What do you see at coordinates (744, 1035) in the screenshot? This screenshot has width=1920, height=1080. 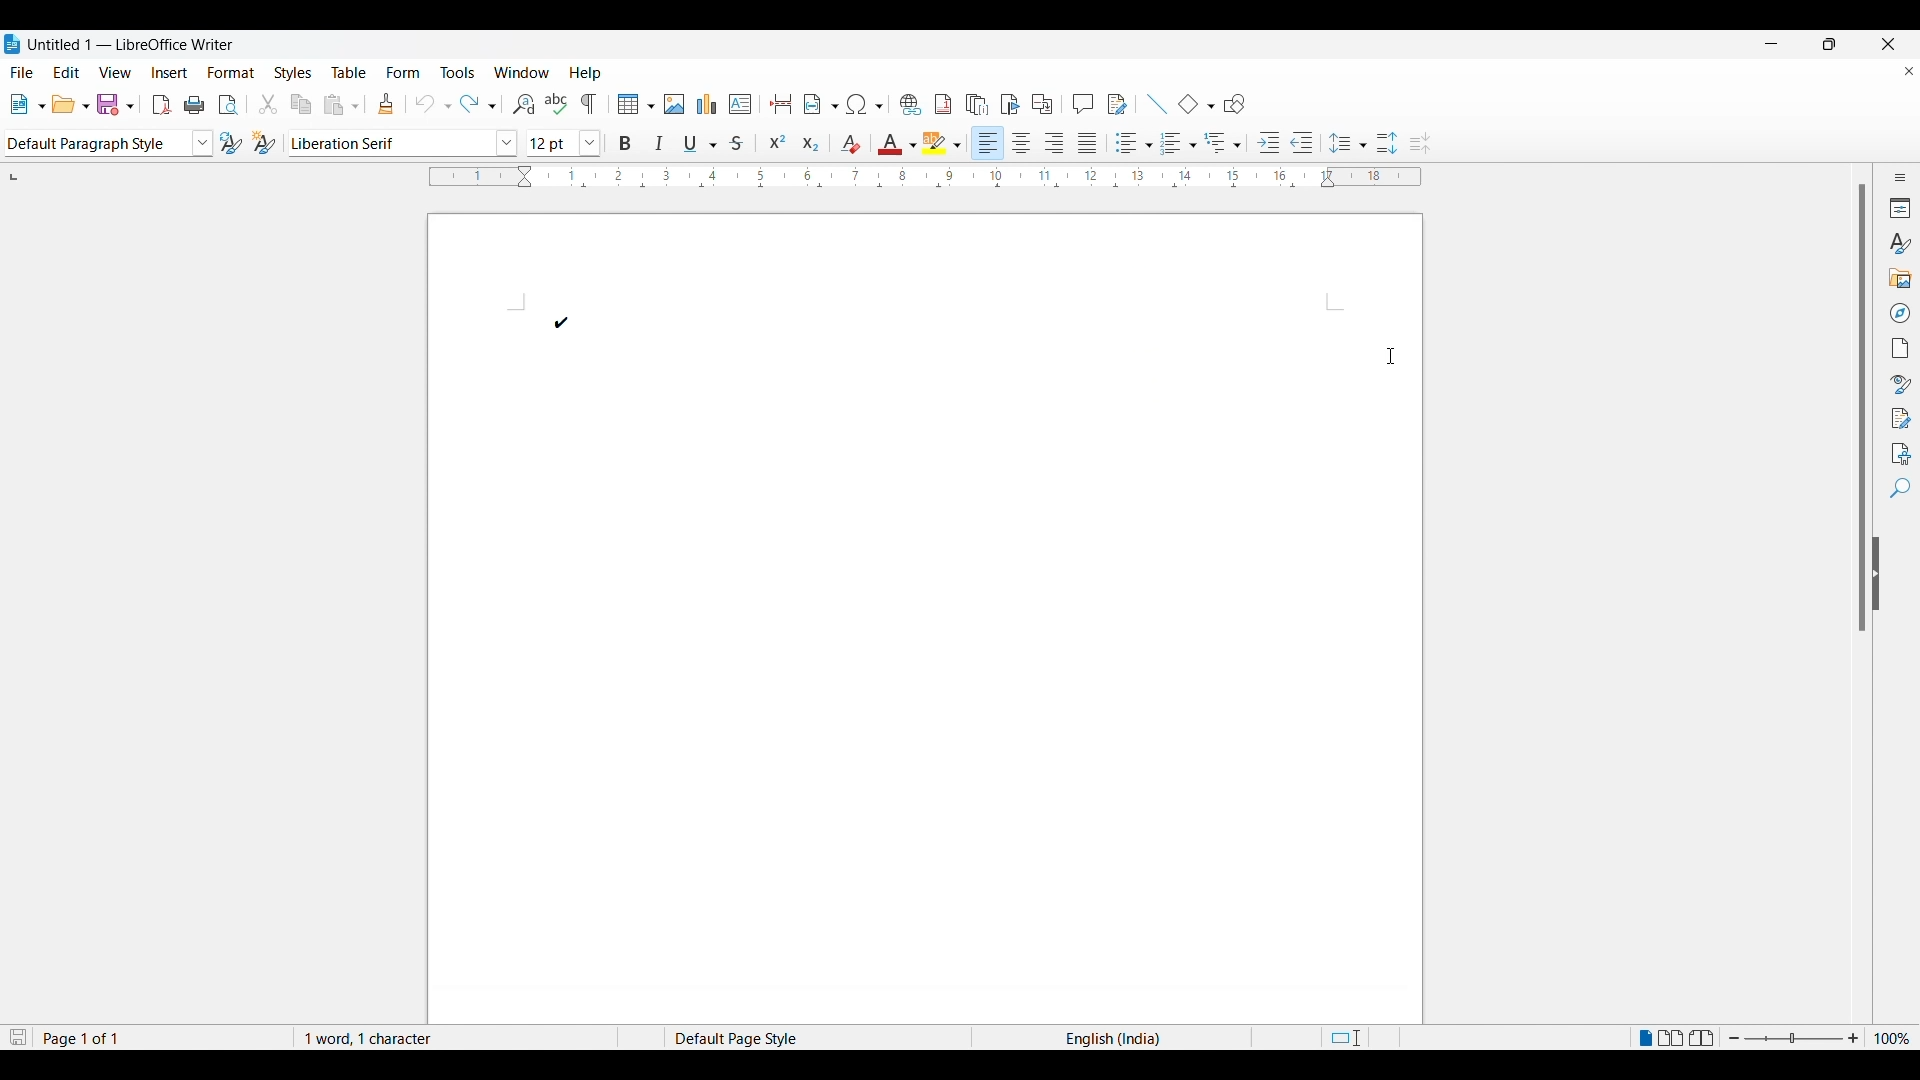 I see `Default Page Style` at bounding box center [744, 1035].